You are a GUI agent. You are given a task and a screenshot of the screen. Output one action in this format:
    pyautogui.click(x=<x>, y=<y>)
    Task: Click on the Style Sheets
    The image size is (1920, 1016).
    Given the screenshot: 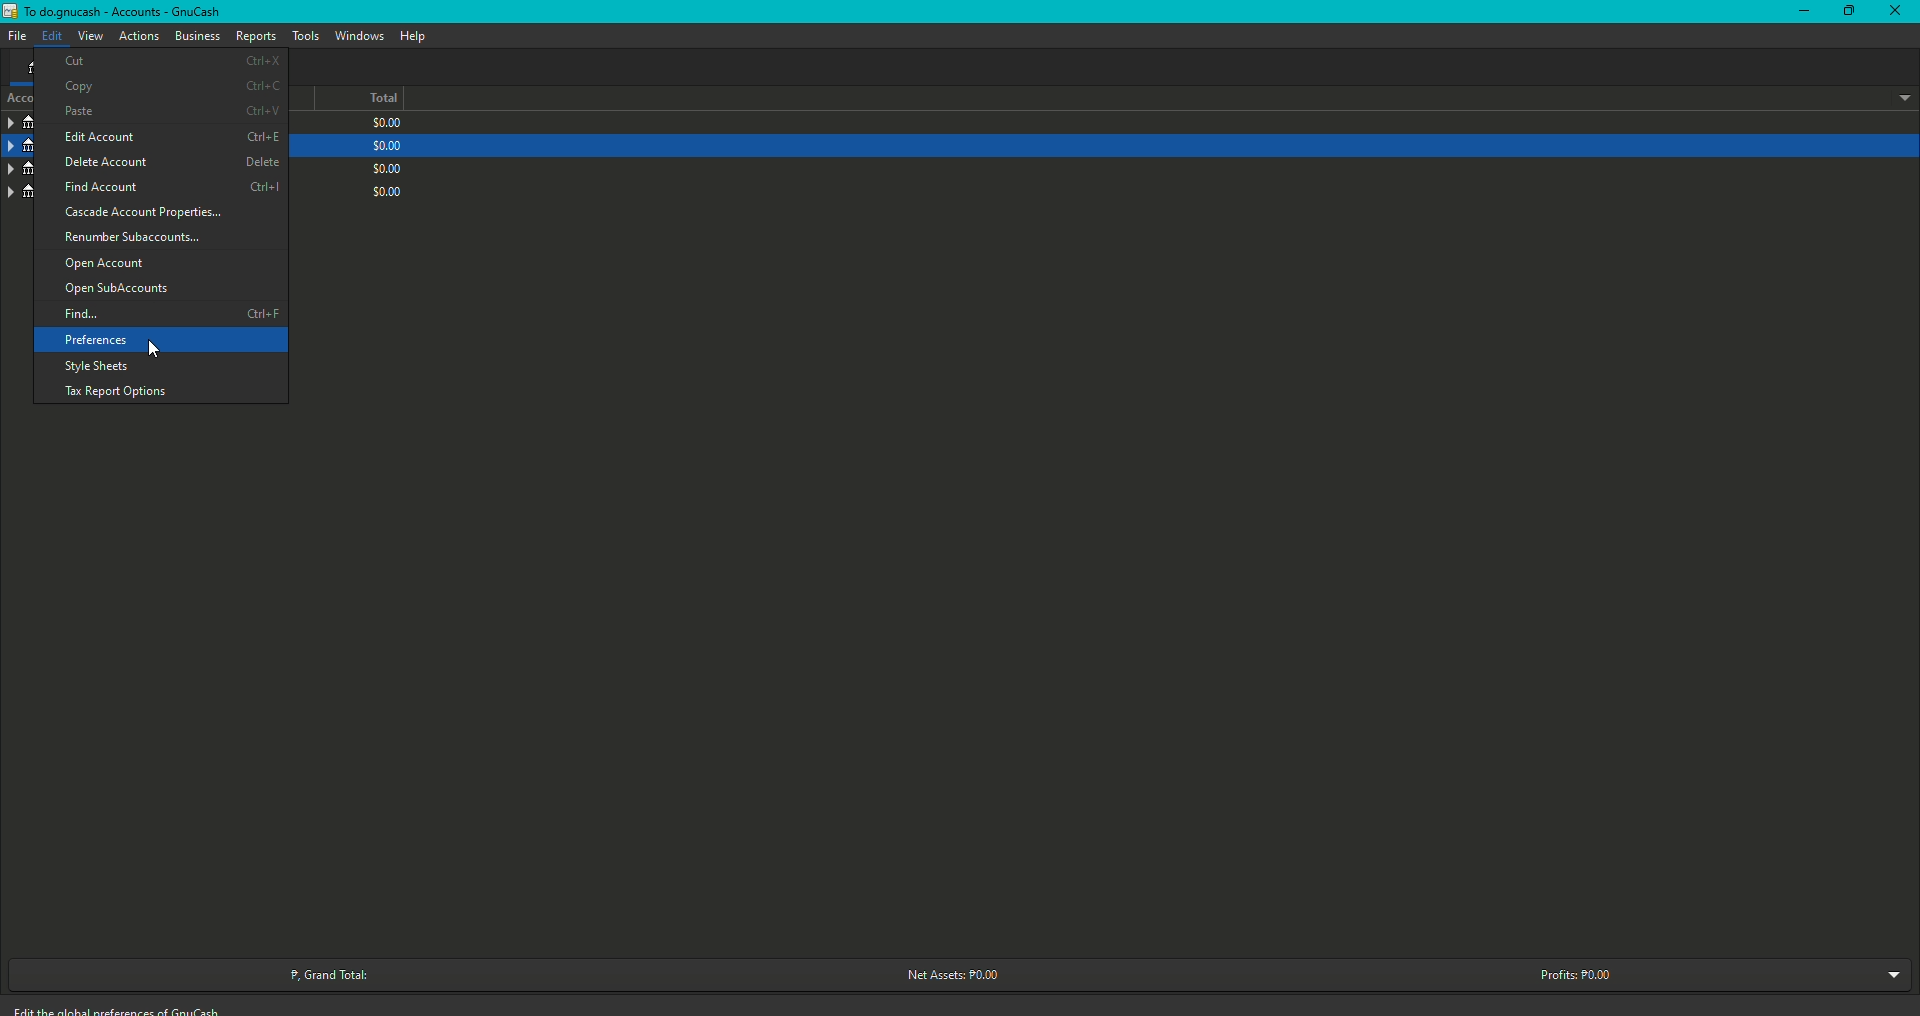 What is the action you would take?
    pyautogui.click(x=97, y=368)
    